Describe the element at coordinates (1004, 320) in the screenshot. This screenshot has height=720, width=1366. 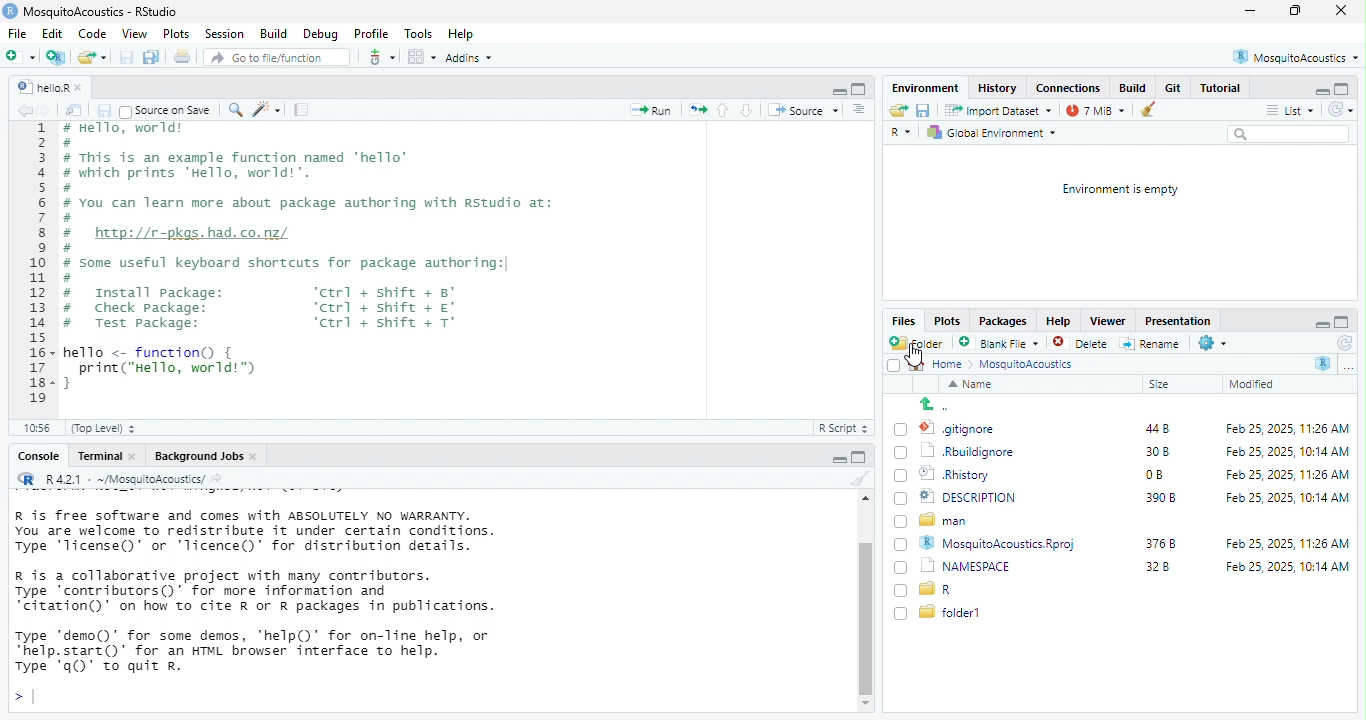
I see ` Packages` at that location.